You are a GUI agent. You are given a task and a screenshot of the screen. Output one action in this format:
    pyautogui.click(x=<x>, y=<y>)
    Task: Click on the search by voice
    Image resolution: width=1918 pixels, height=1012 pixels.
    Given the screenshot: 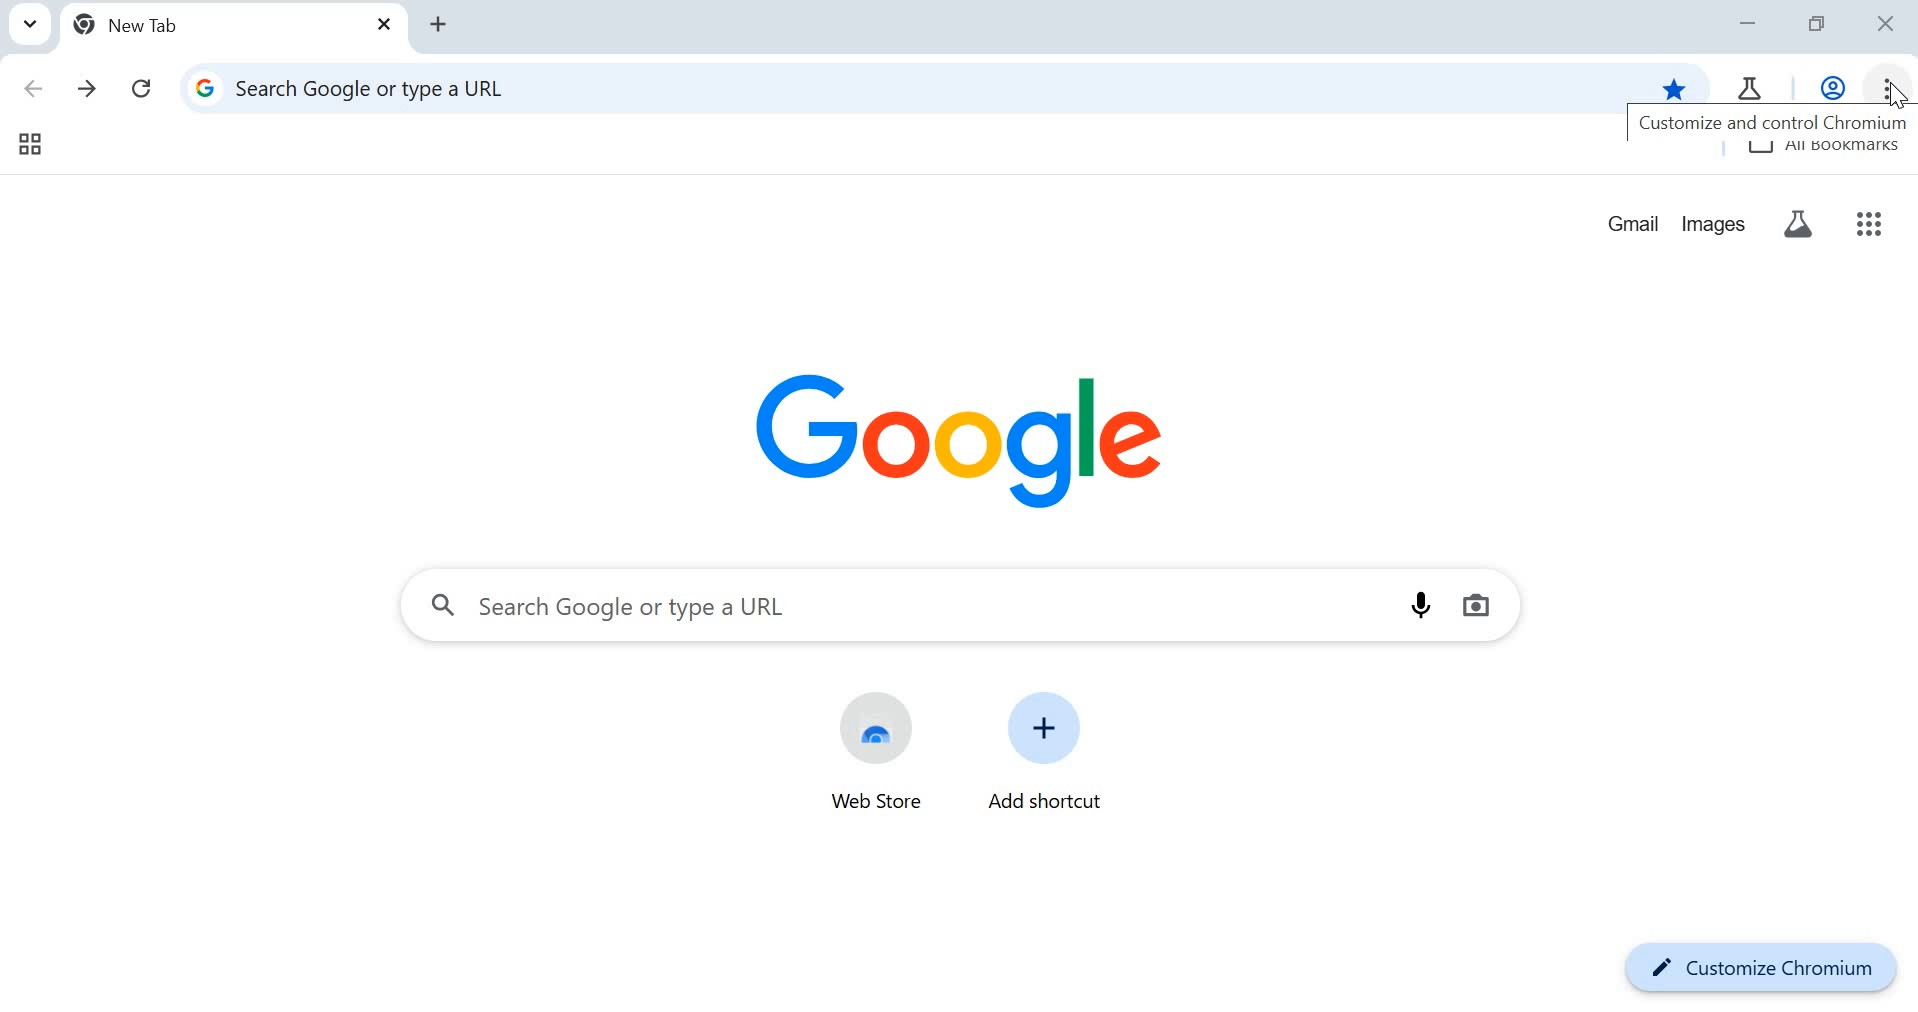 What is the action you would take?
    pyautogui.click(x=1421, y=606)
    